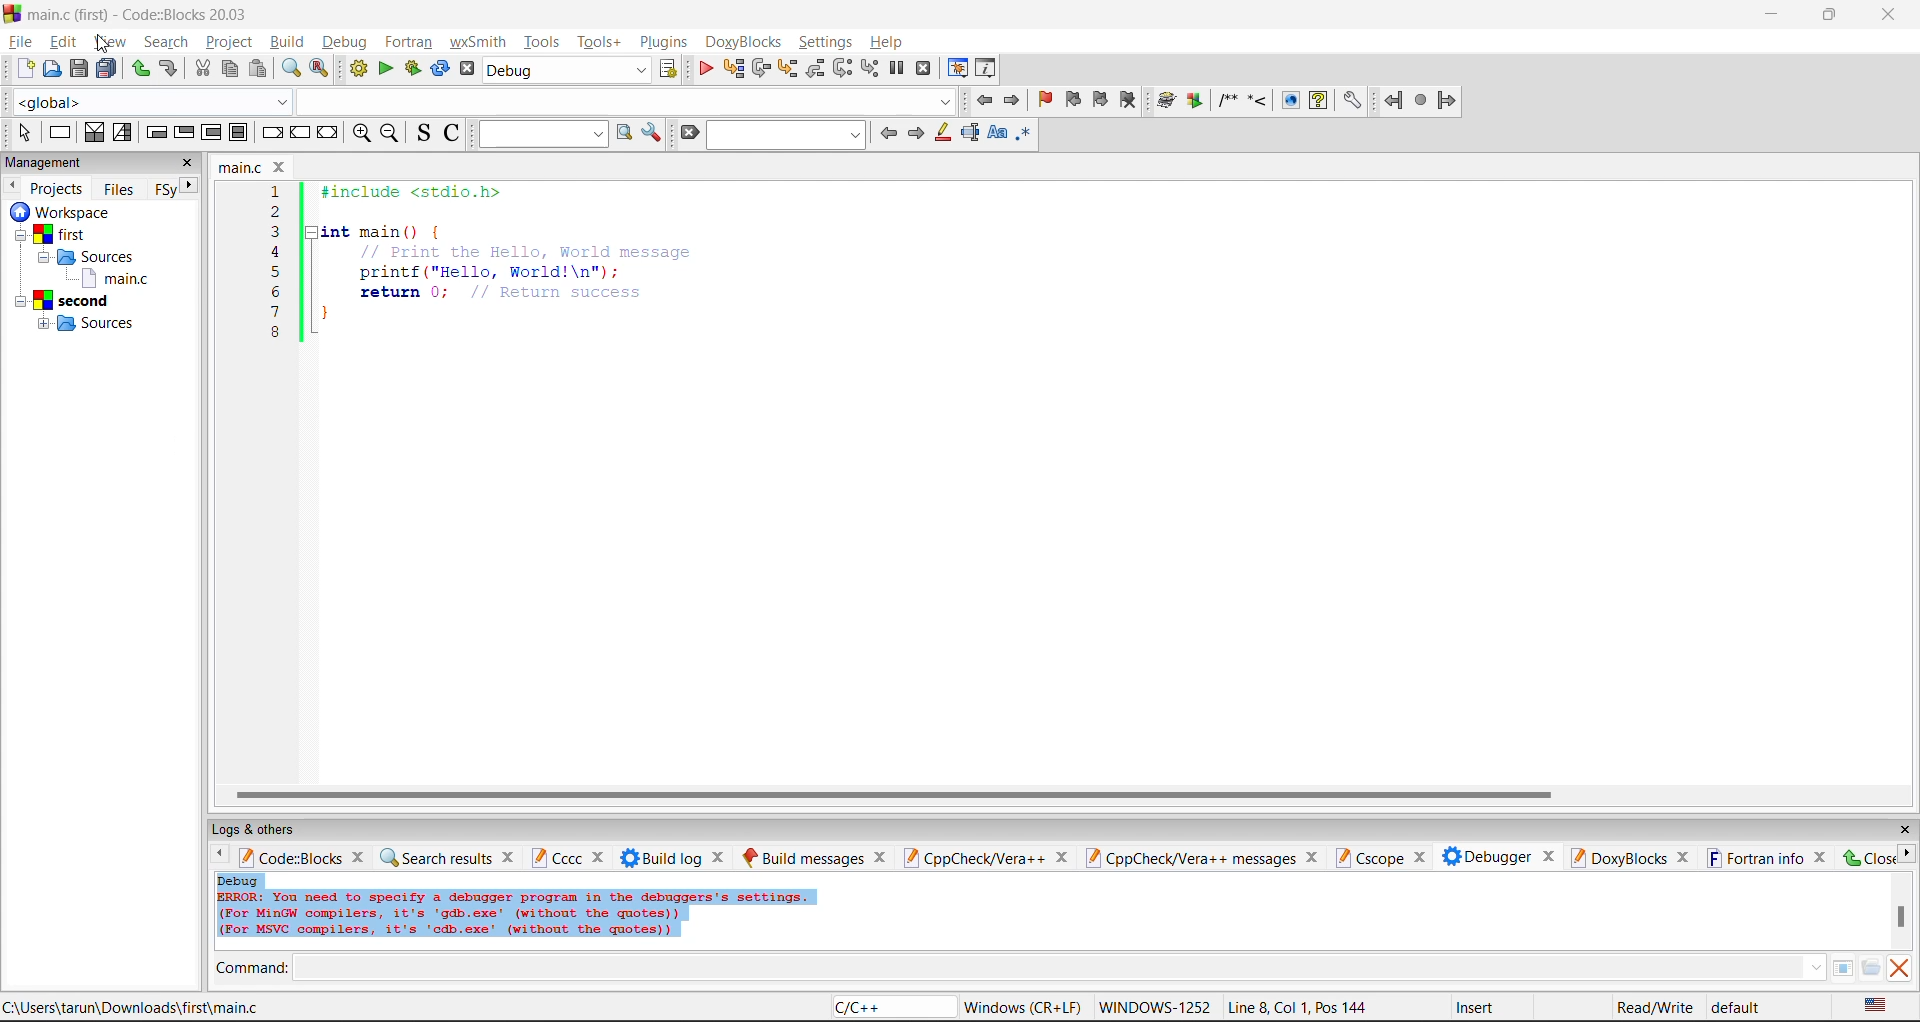  Describe the element at coordinates (892, 1007) in the screenshot. I see `language` at that location.